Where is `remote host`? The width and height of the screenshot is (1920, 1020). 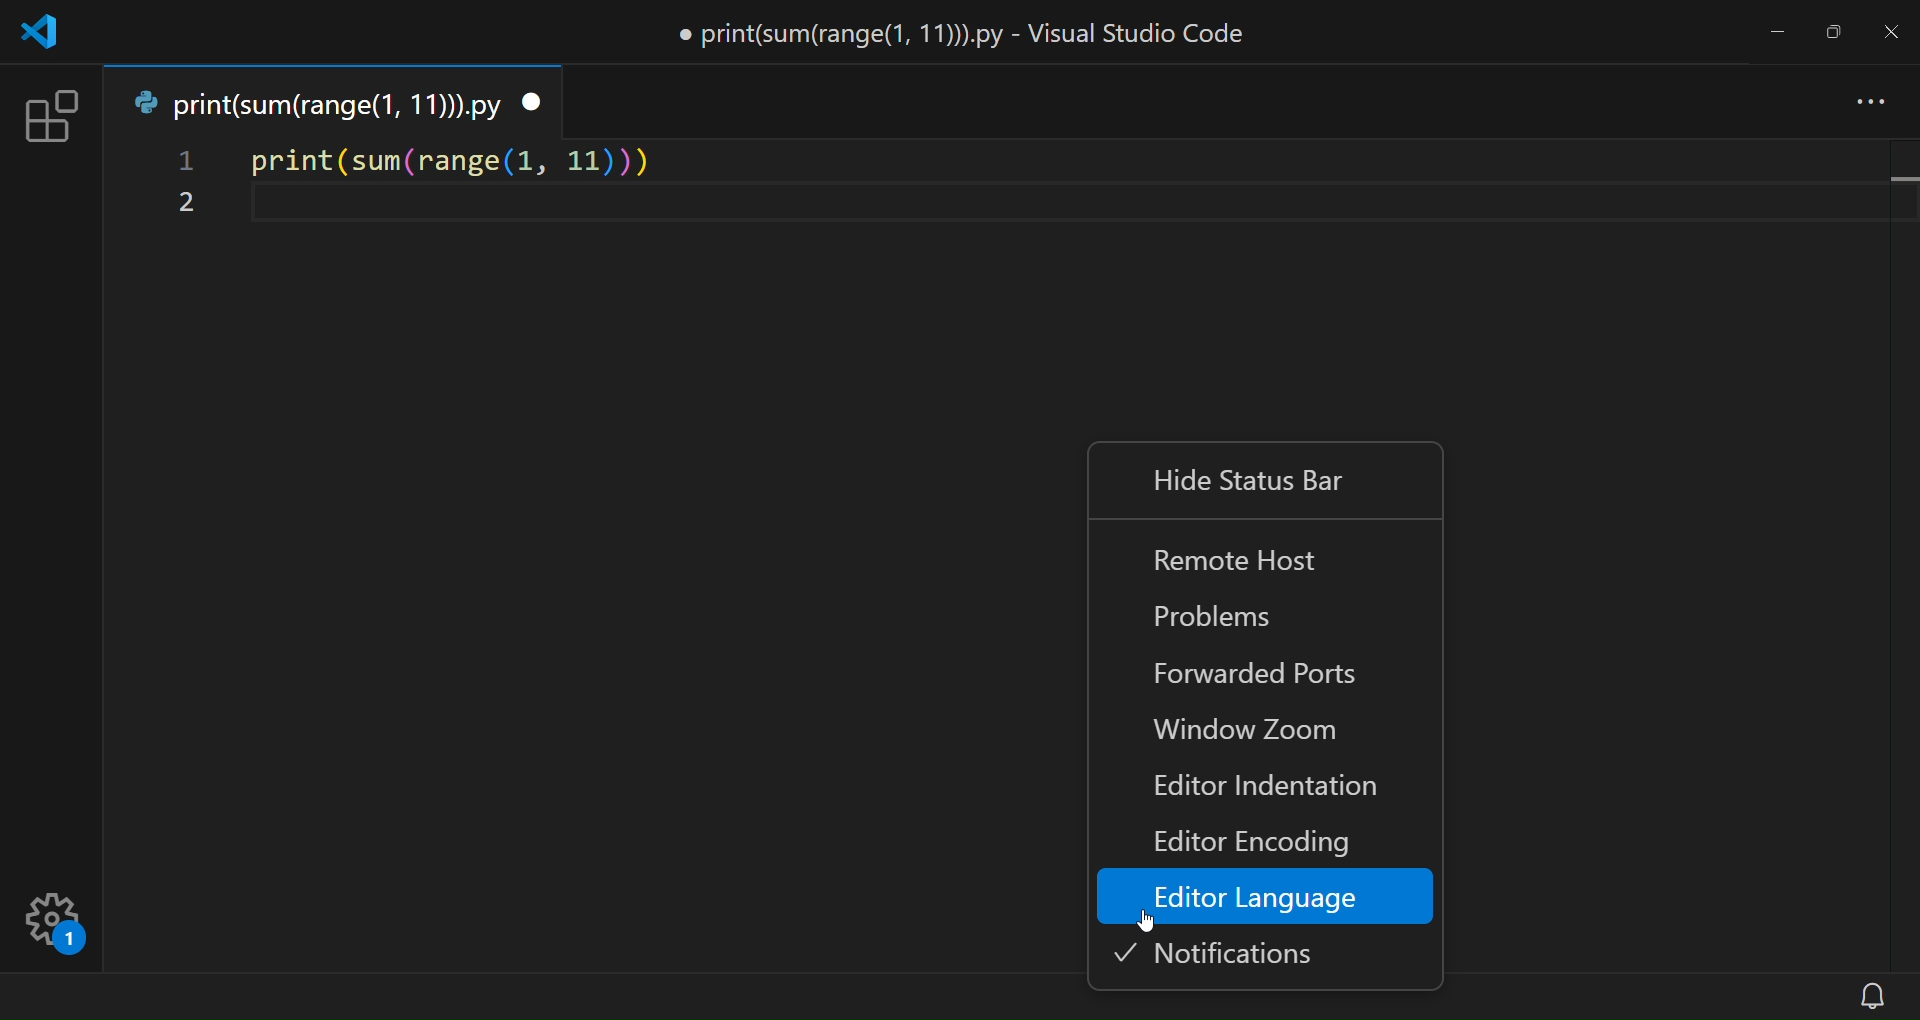
remote host is located at coordinates (1247, 555).